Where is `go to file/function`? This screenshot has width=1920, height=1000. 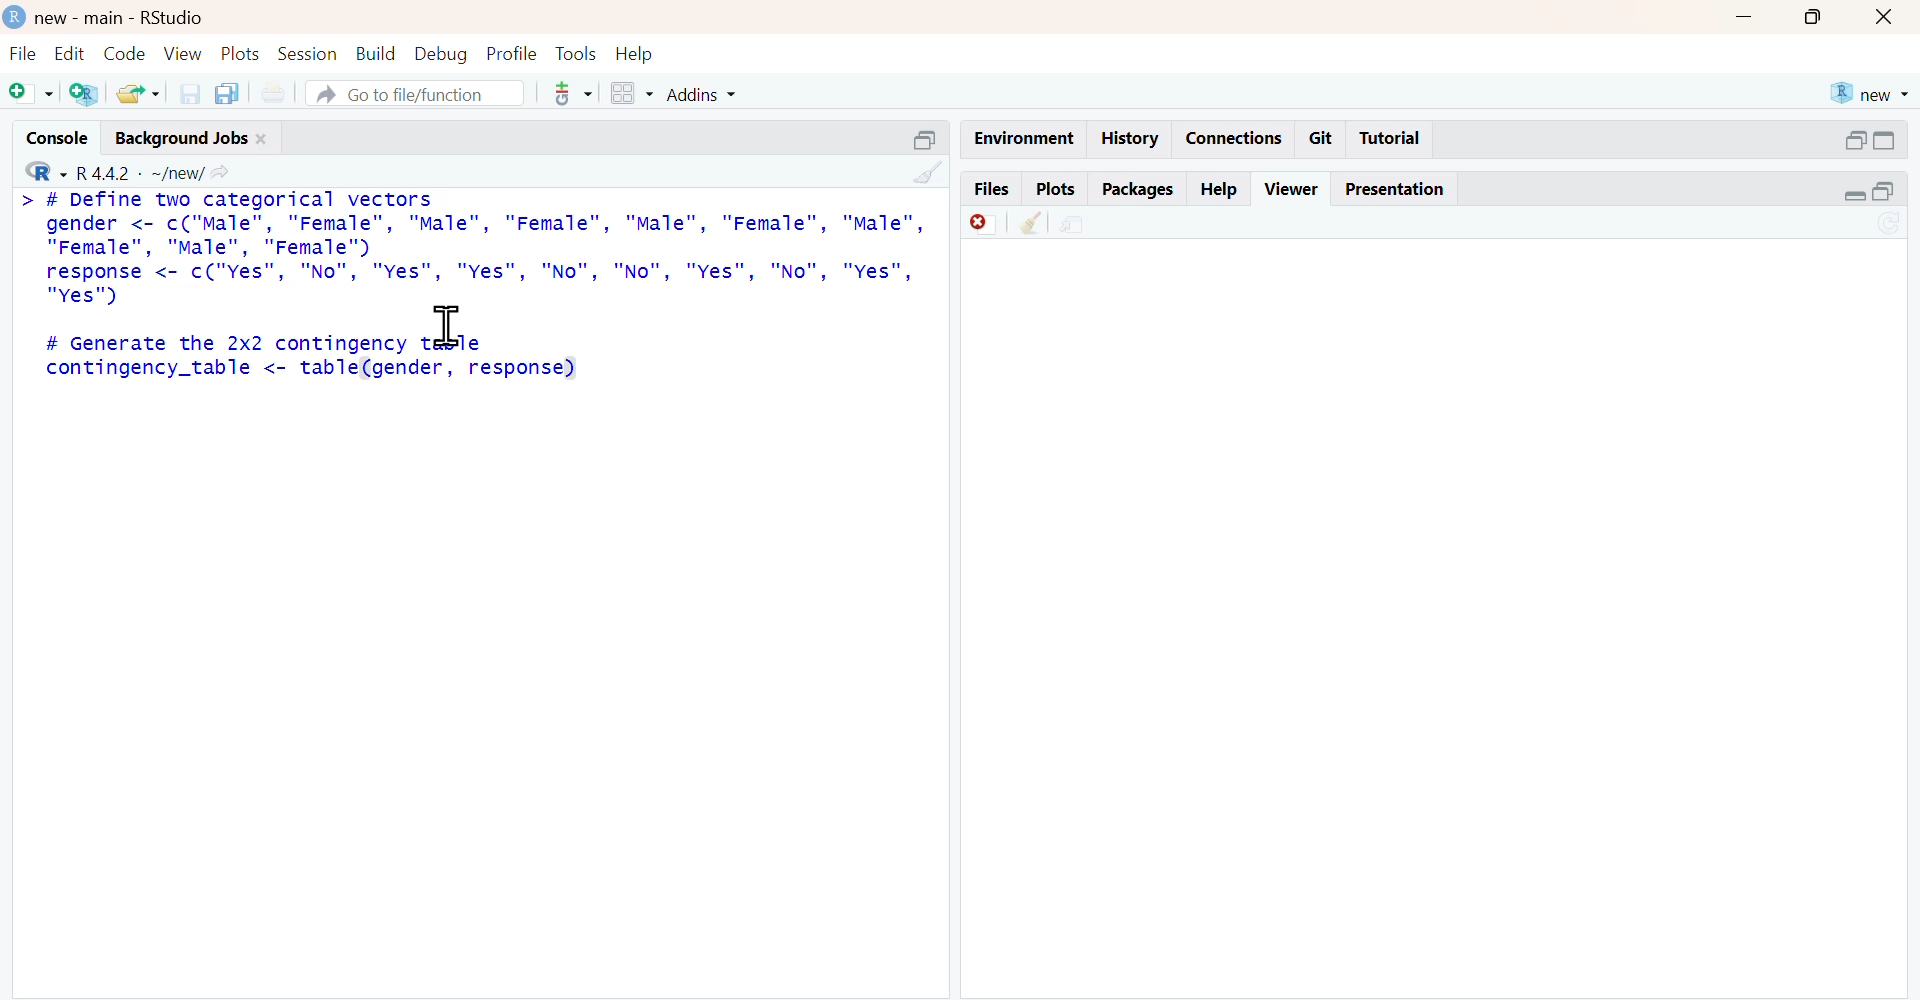 go to file/function is located at coordinates (416, 92).